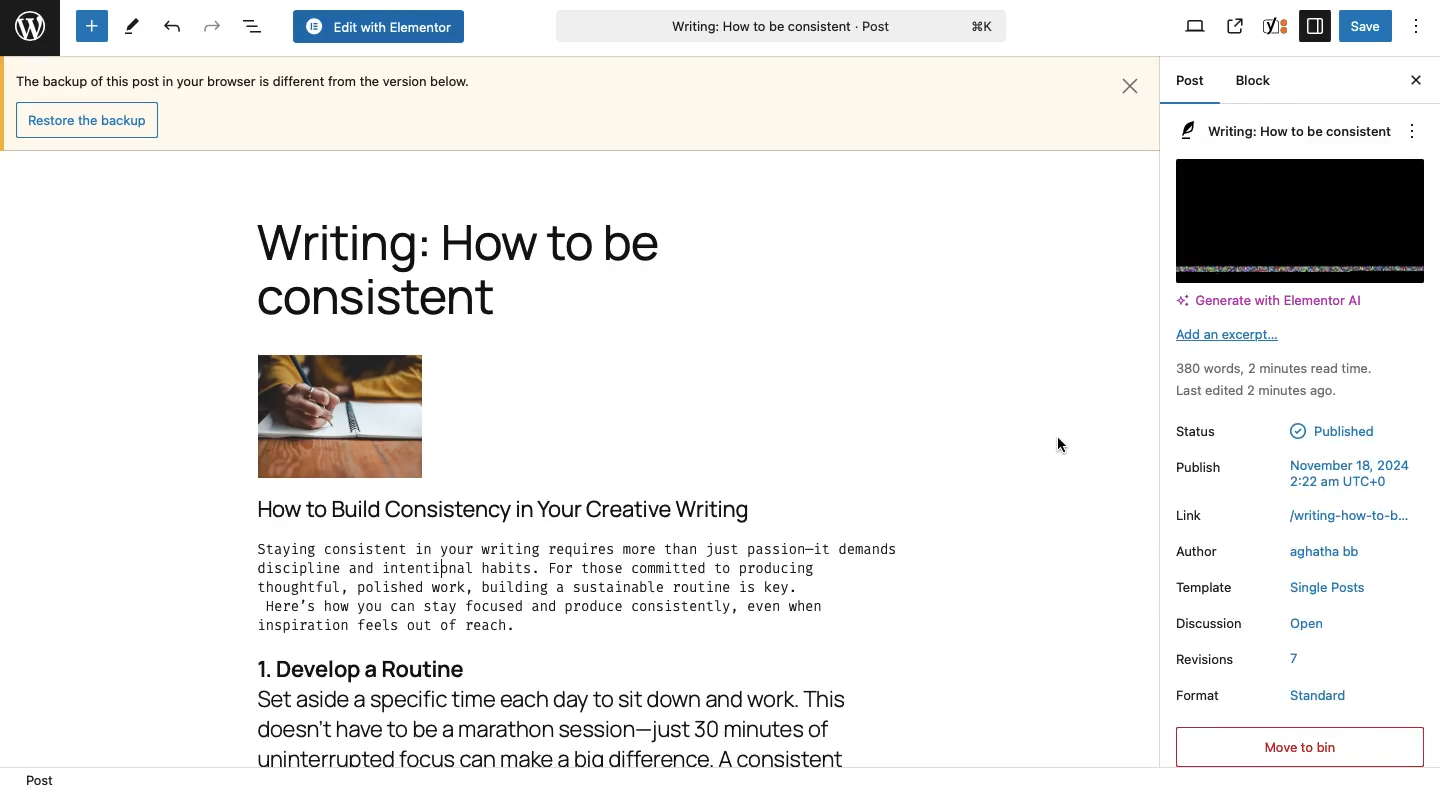 The image size is (1440, 792). I want to click on Writing, so click(506, 509).